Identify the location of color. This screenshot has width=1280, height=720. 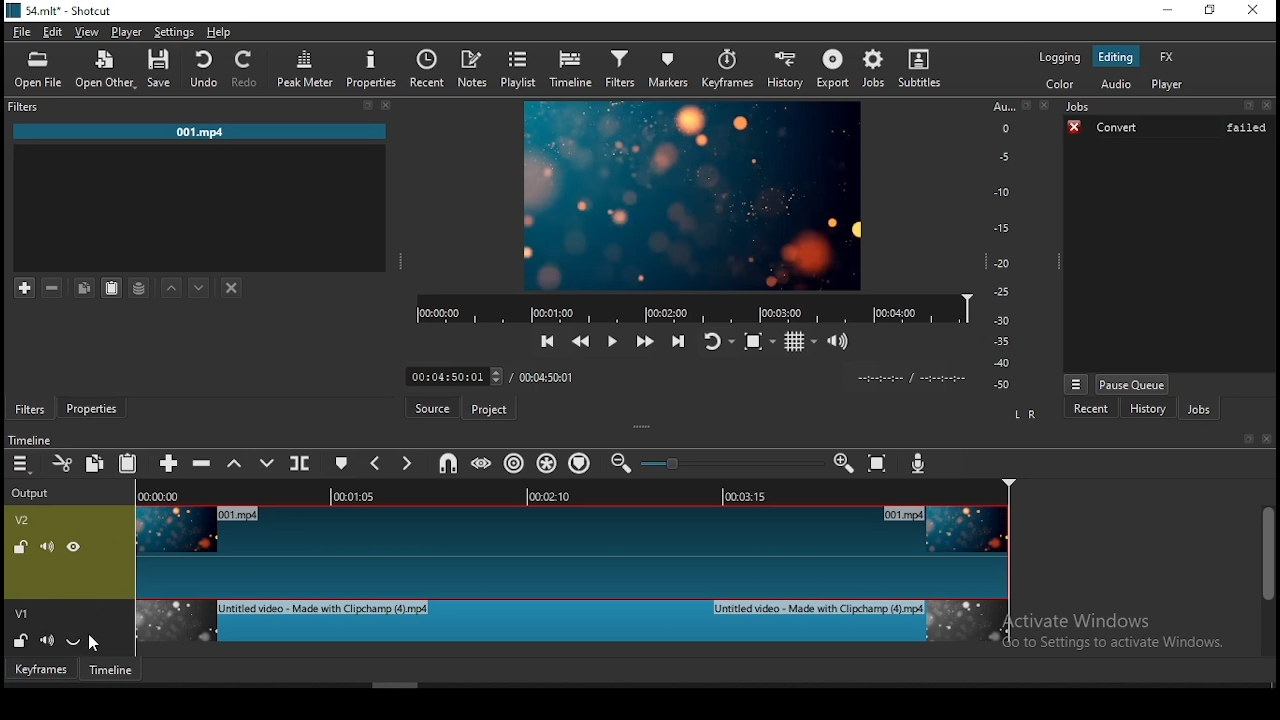
(1061, 83).